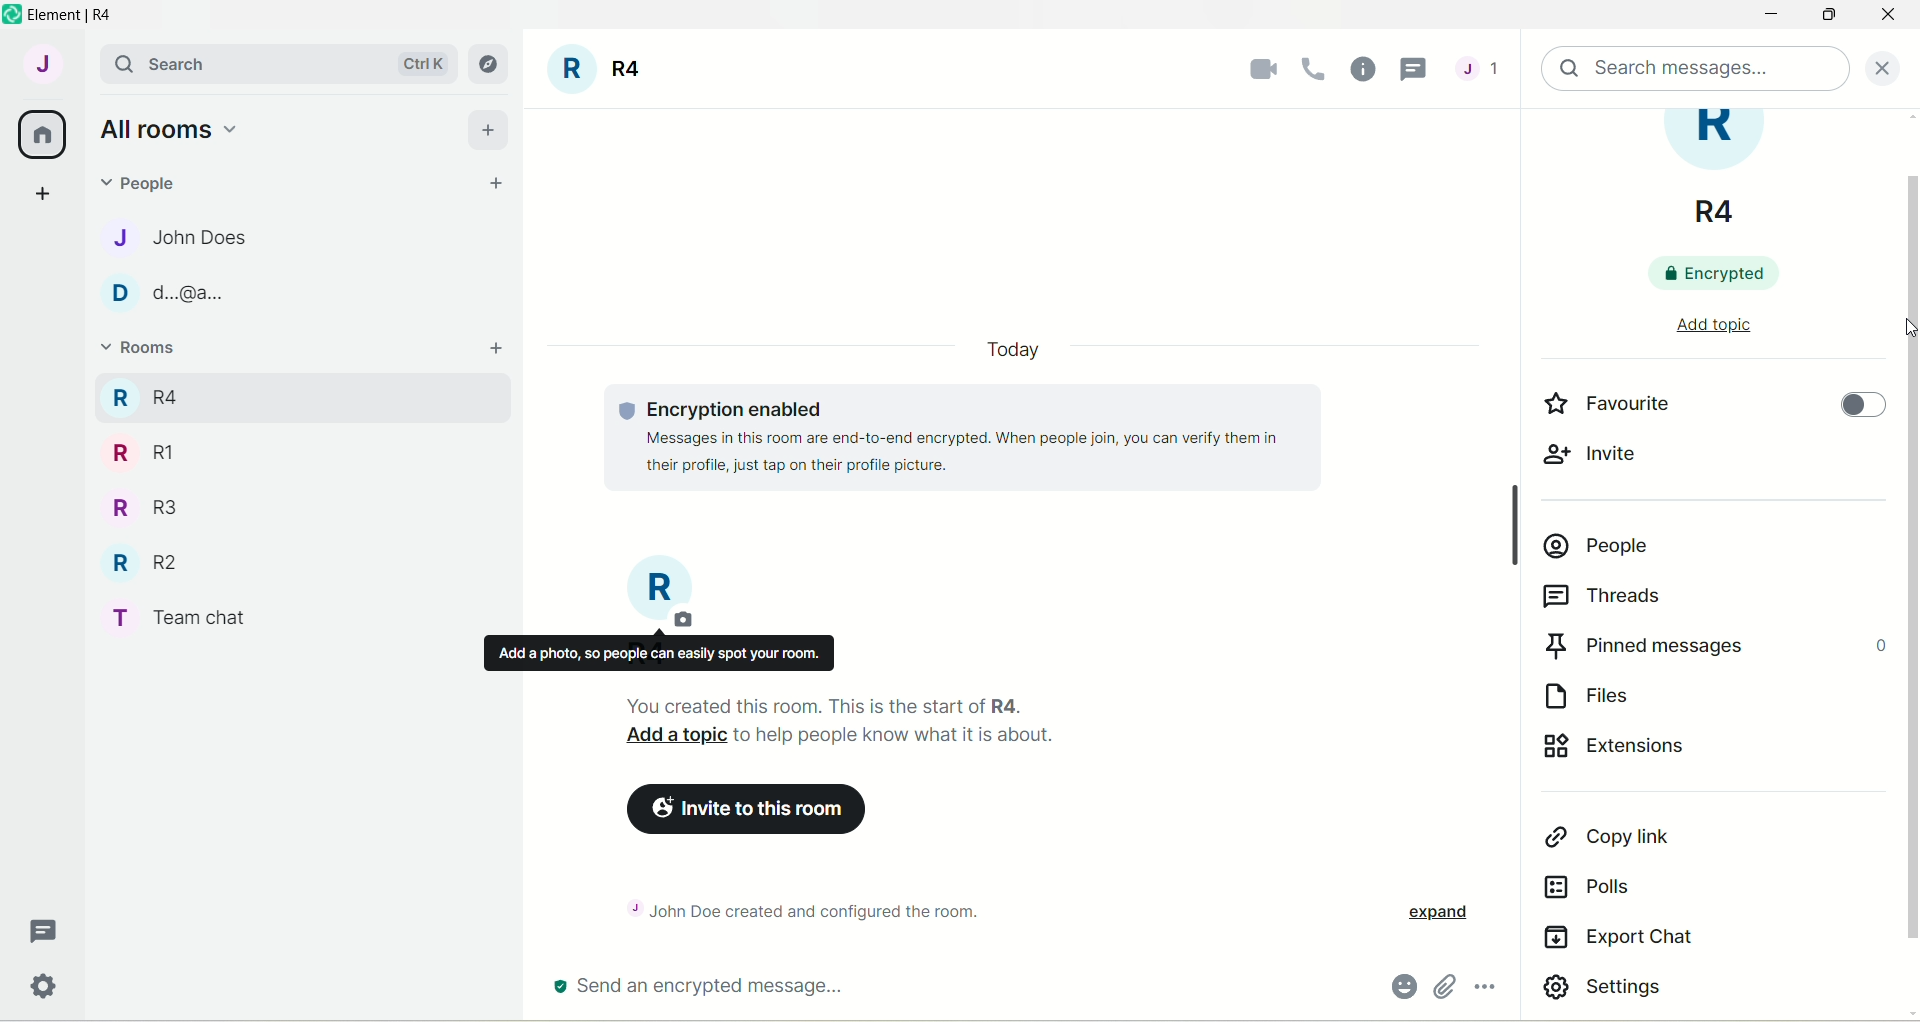 The width and height of the screenshot is (1920, 1022). What do you see at coordinates (1436, 914) in the screenshot?
I see `expand` at bounding box center [1436, 914].